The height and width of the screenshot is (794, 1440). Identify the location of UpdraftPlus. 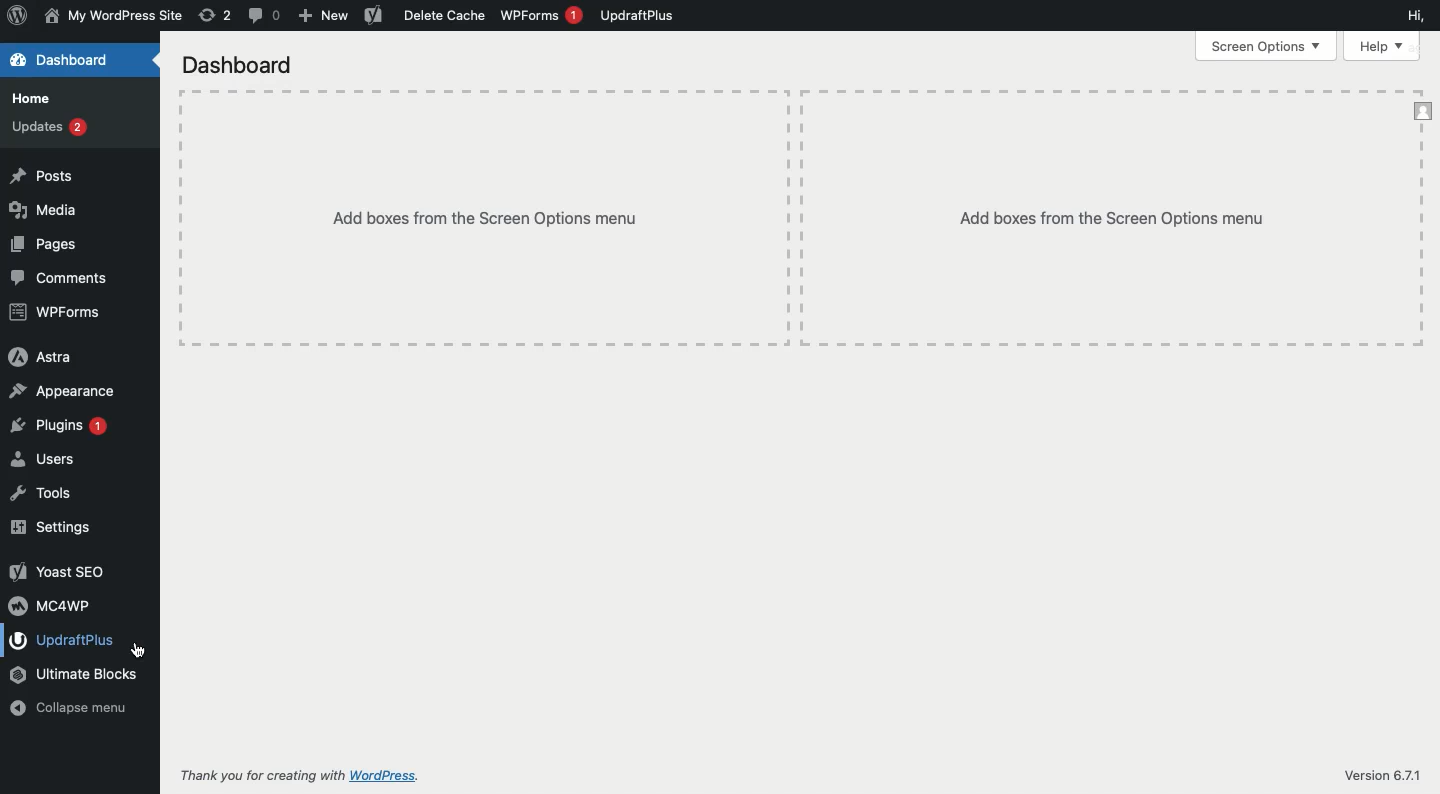
(638, 15).